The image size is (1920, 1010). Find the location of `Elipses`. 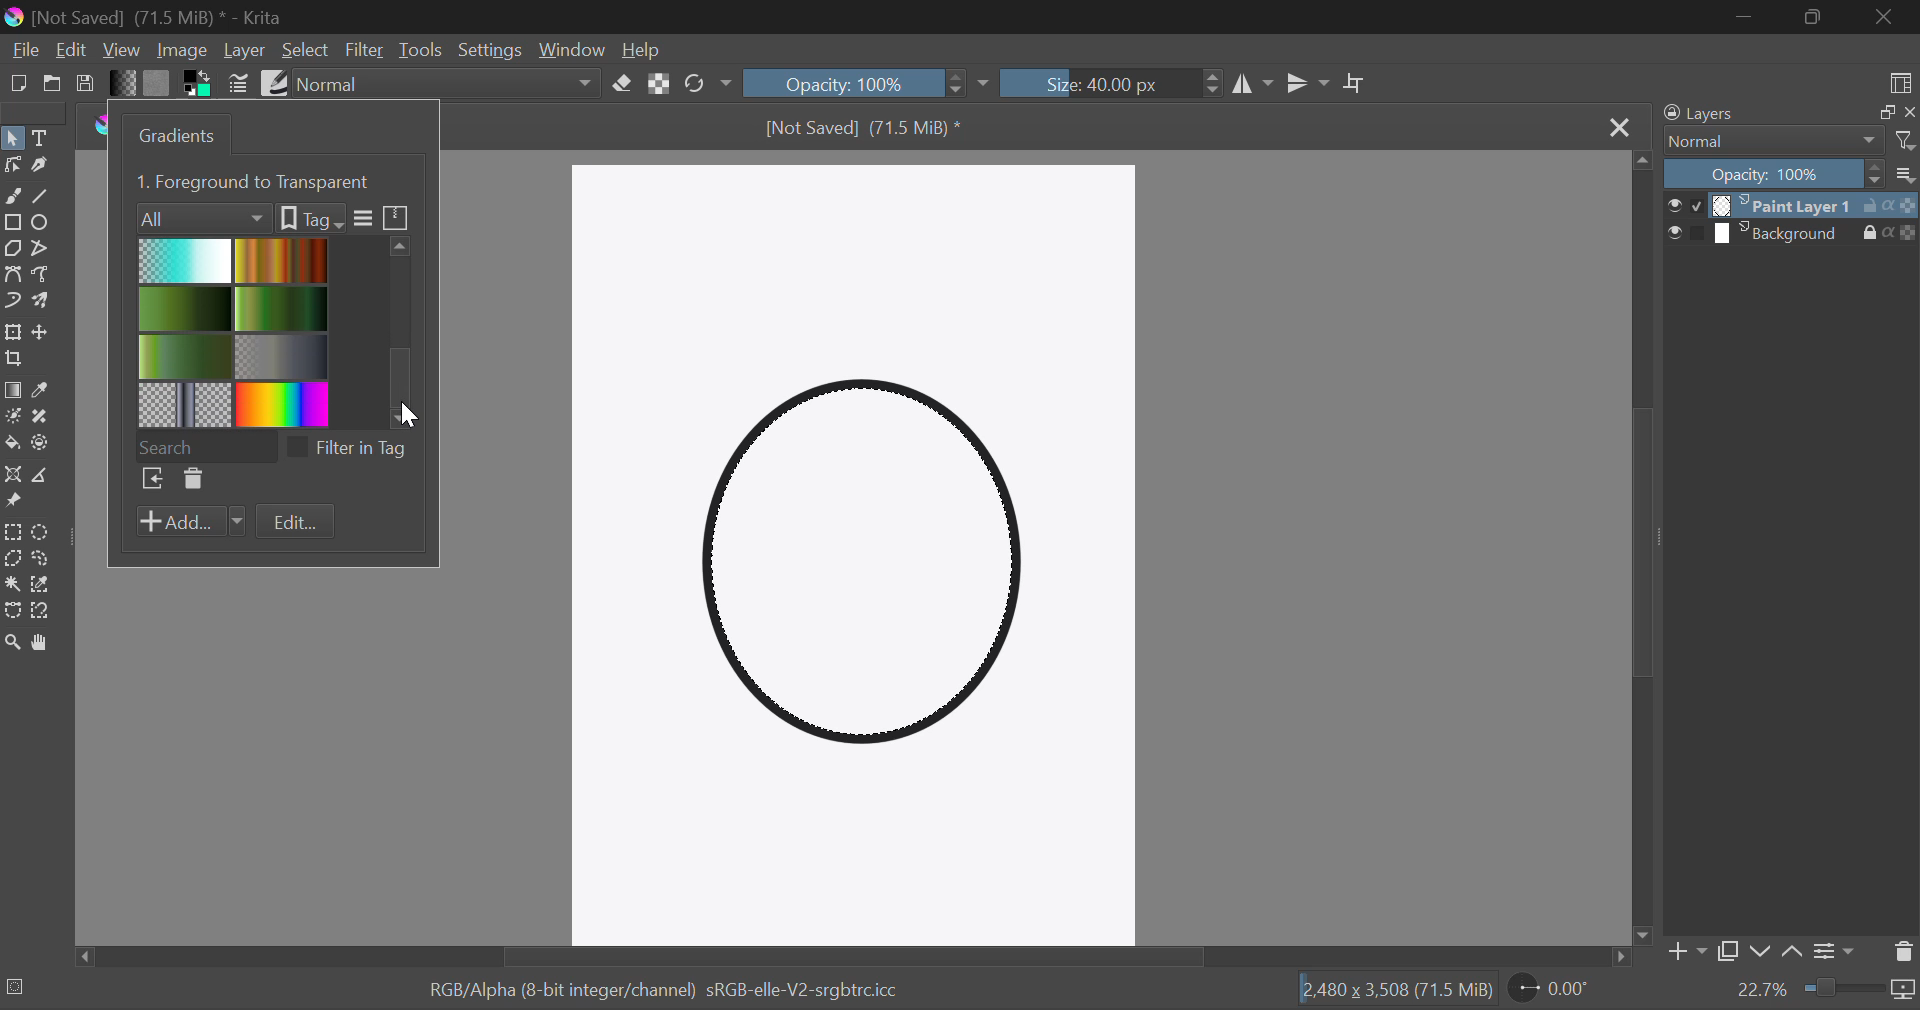

Elipses is located at coordinates (46, 224).